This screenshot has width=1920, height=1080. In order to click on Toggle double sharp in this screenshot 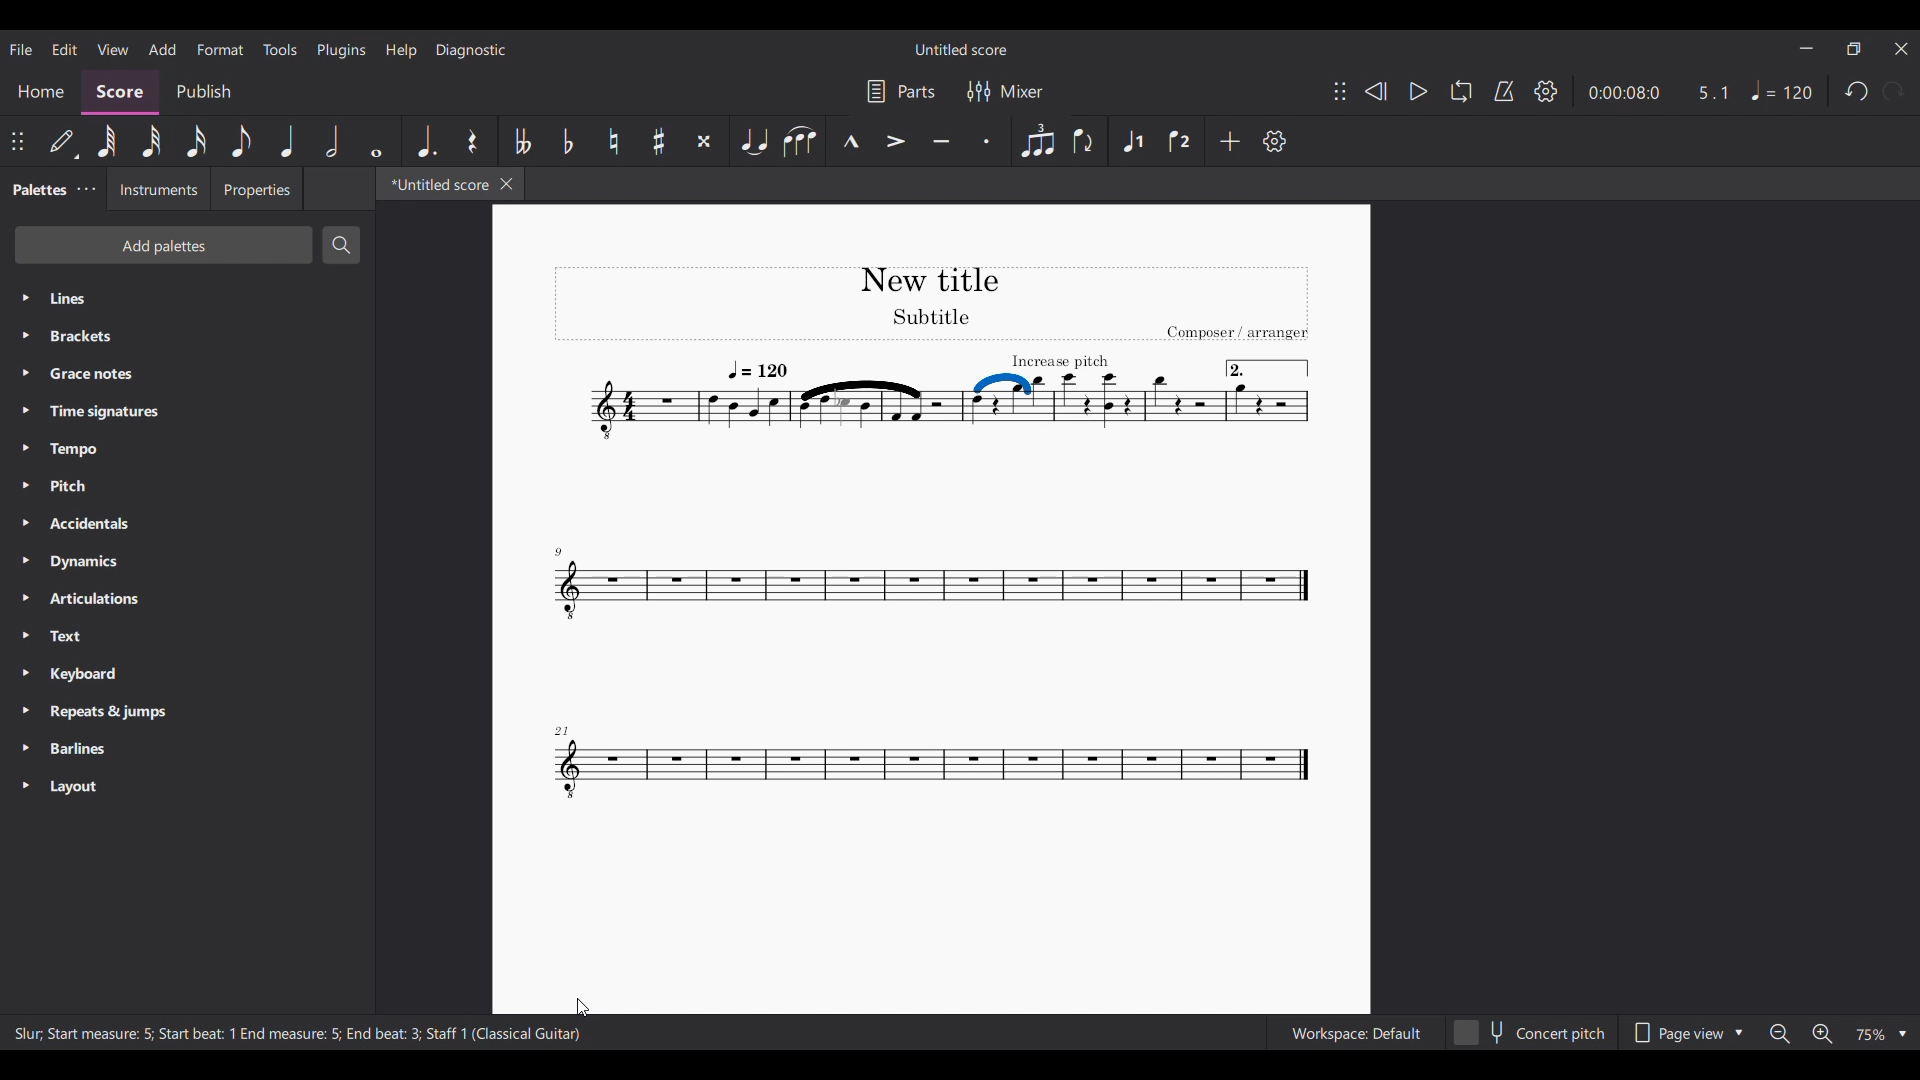, I will do `click(704, 141)`.